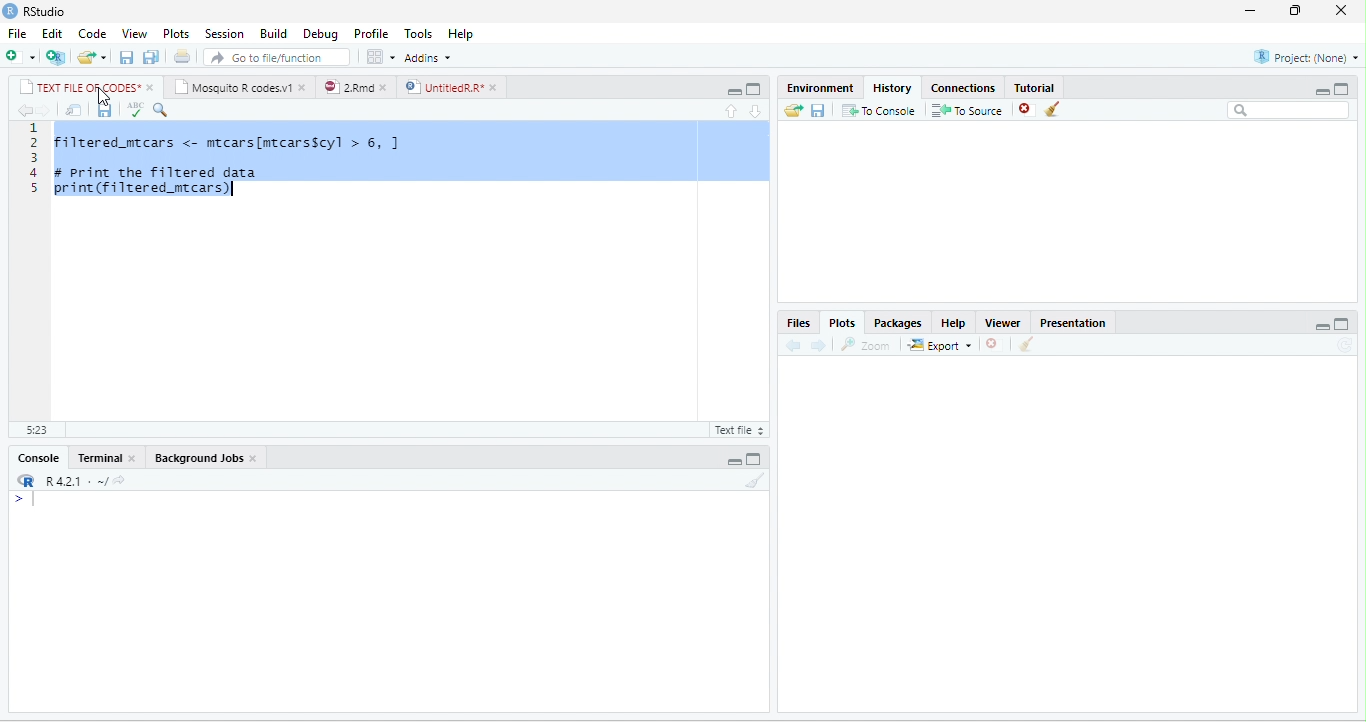  I want to click on Profile, so click(371, 34).